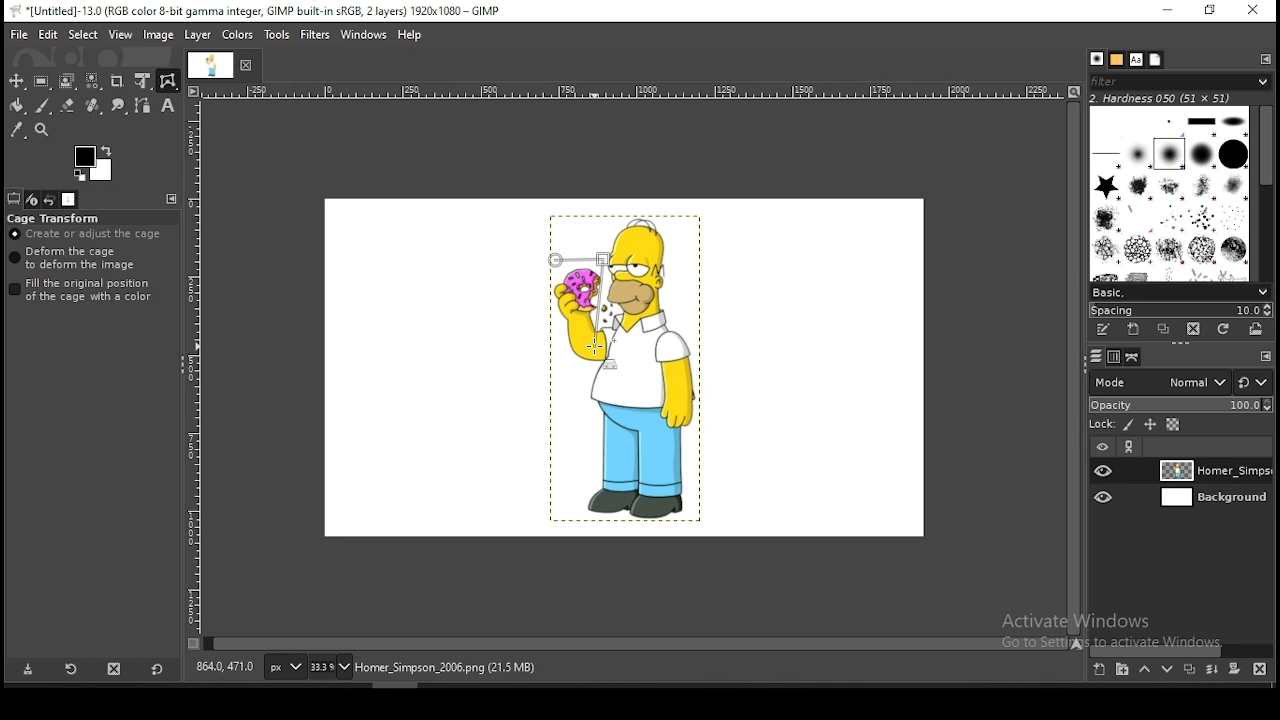 The image size is (1280, 720). Describe the element at coordinates (19, 33) in the screenshot. I see `file` at that location.